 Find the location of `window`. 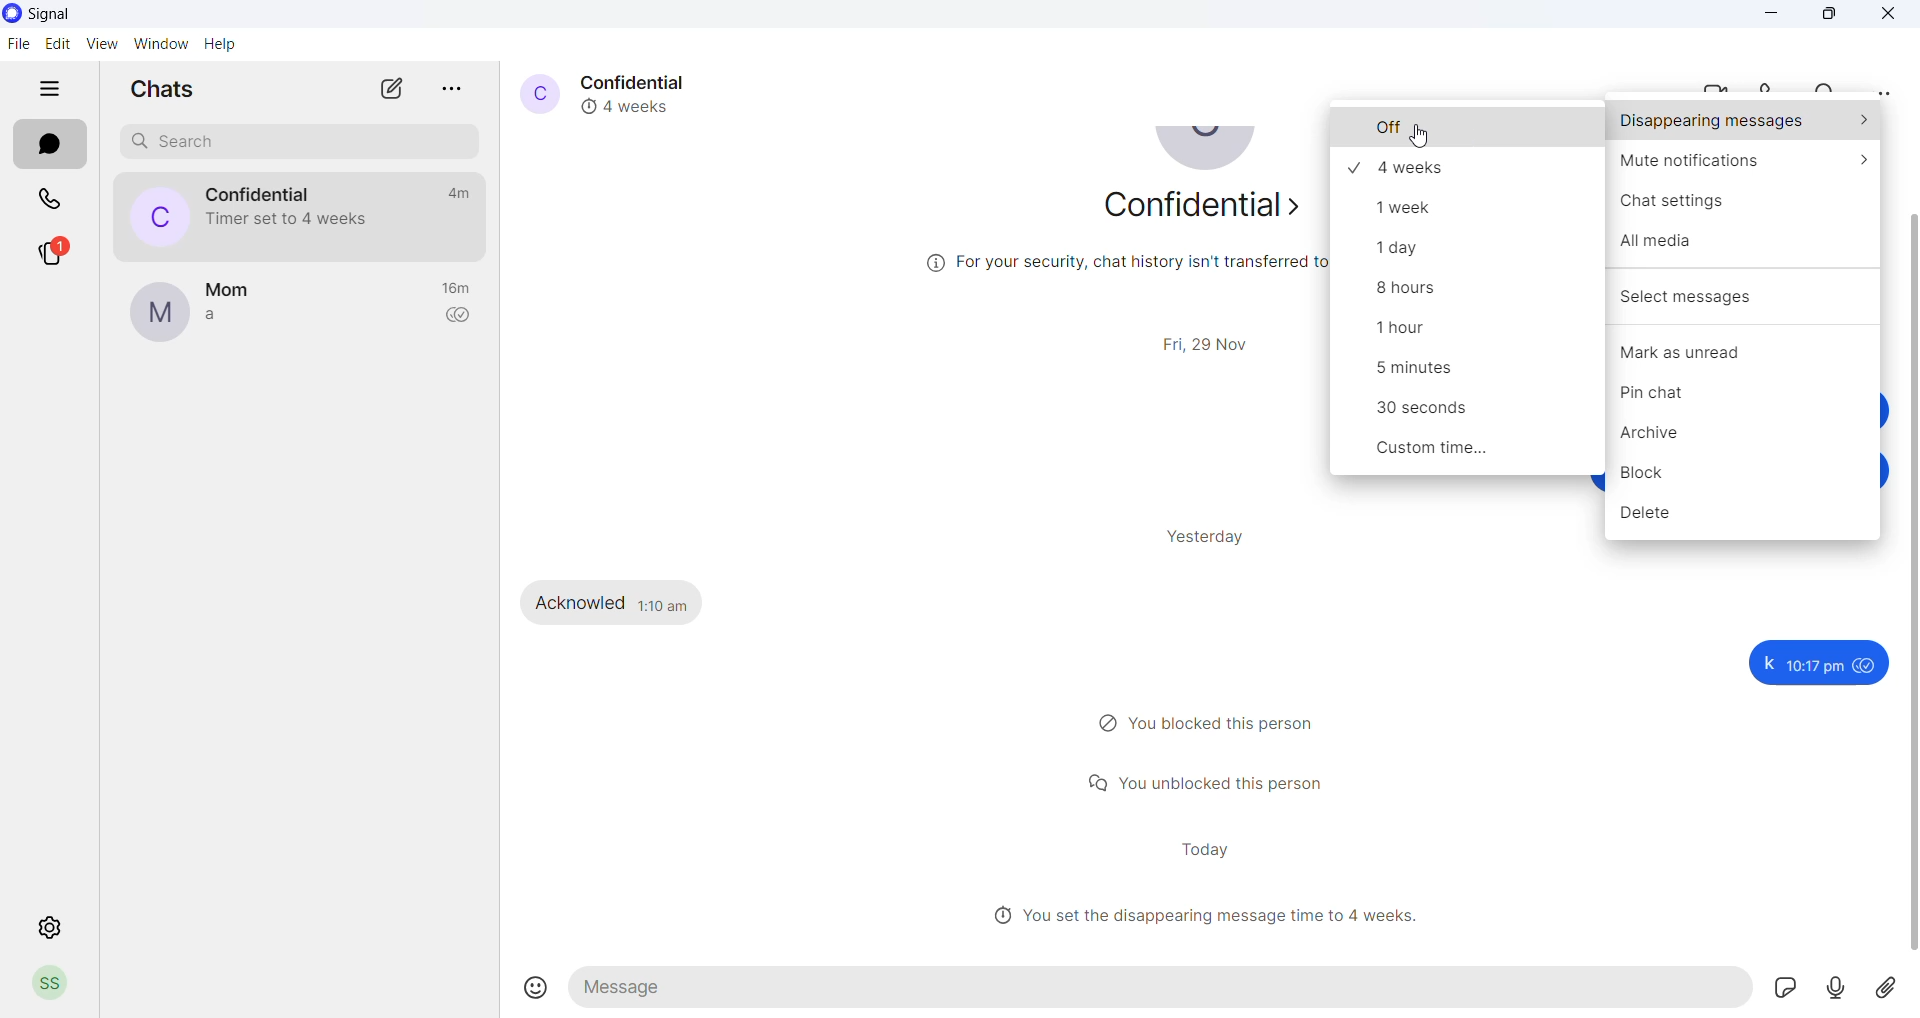

window is located at coordinates (164, 45).